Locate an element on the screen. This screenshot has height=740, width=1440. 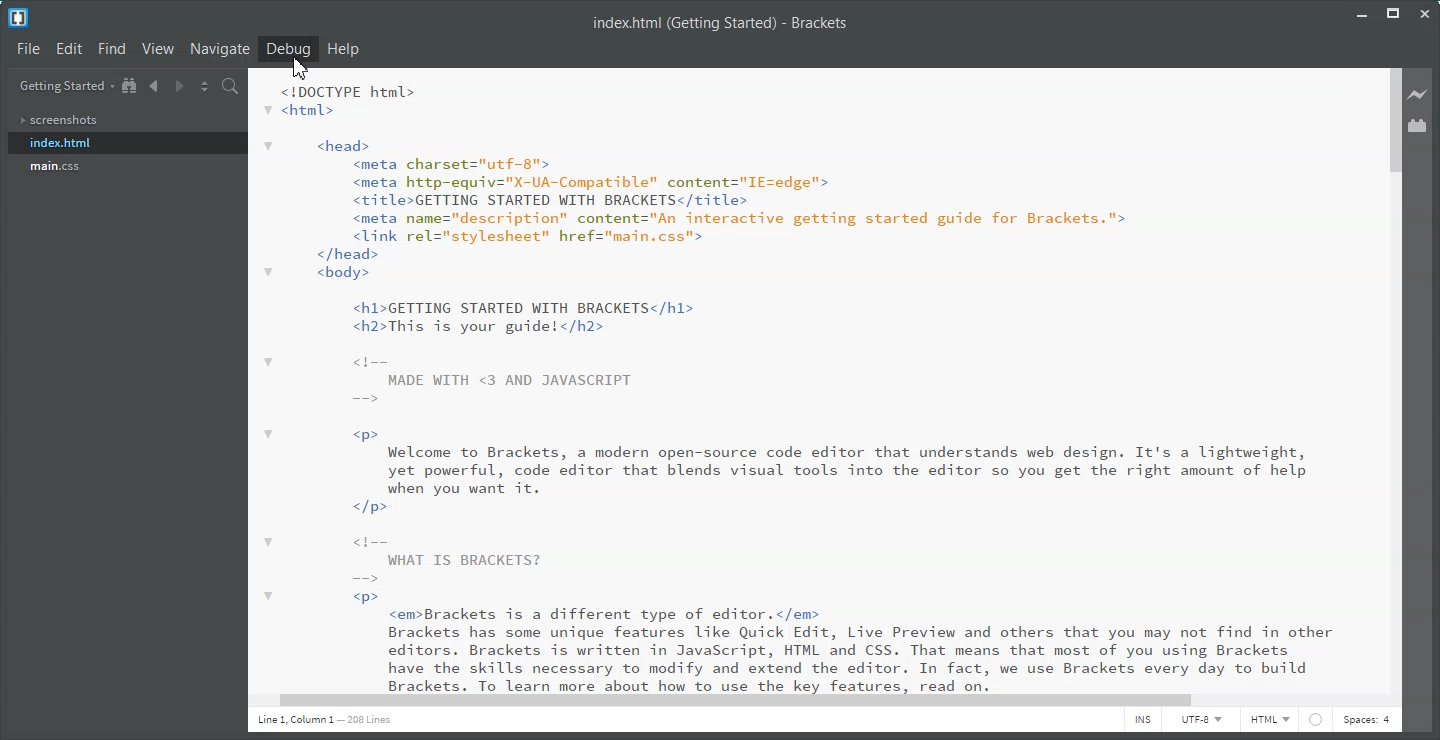
Split the editor vertically or Horizontally is located at coordinates (204, 86).